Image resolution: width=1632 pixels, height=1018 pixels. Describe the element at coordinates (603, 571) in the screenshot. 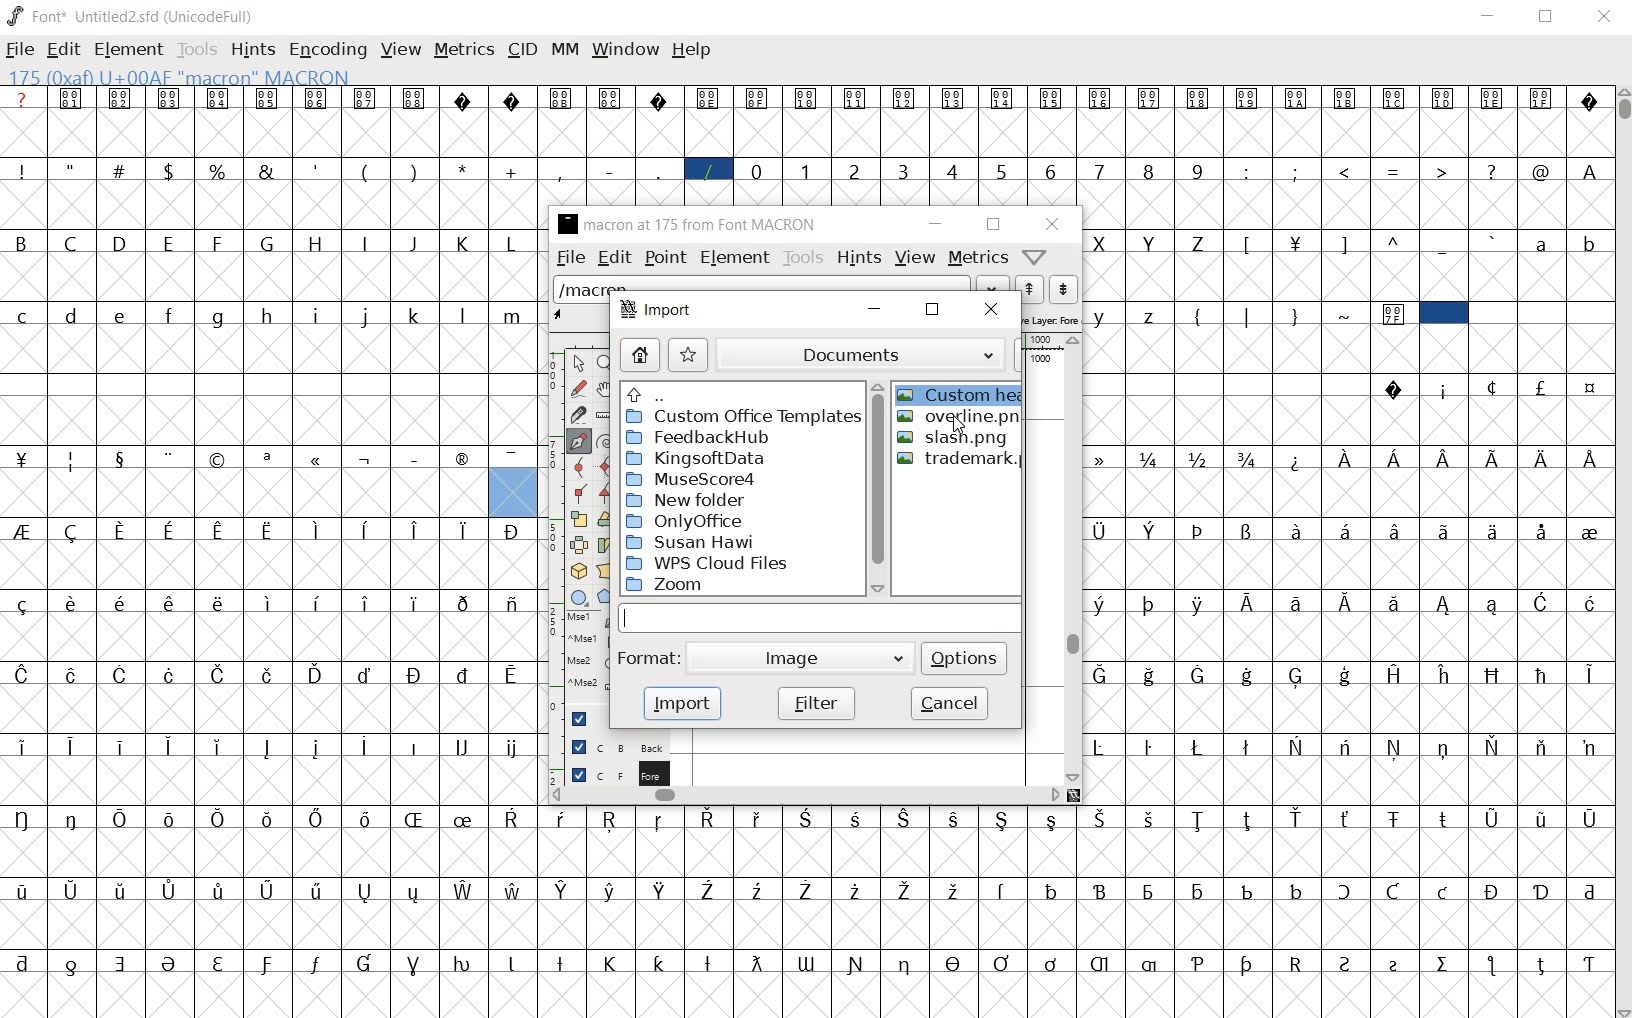

I see `perspective` at that location.